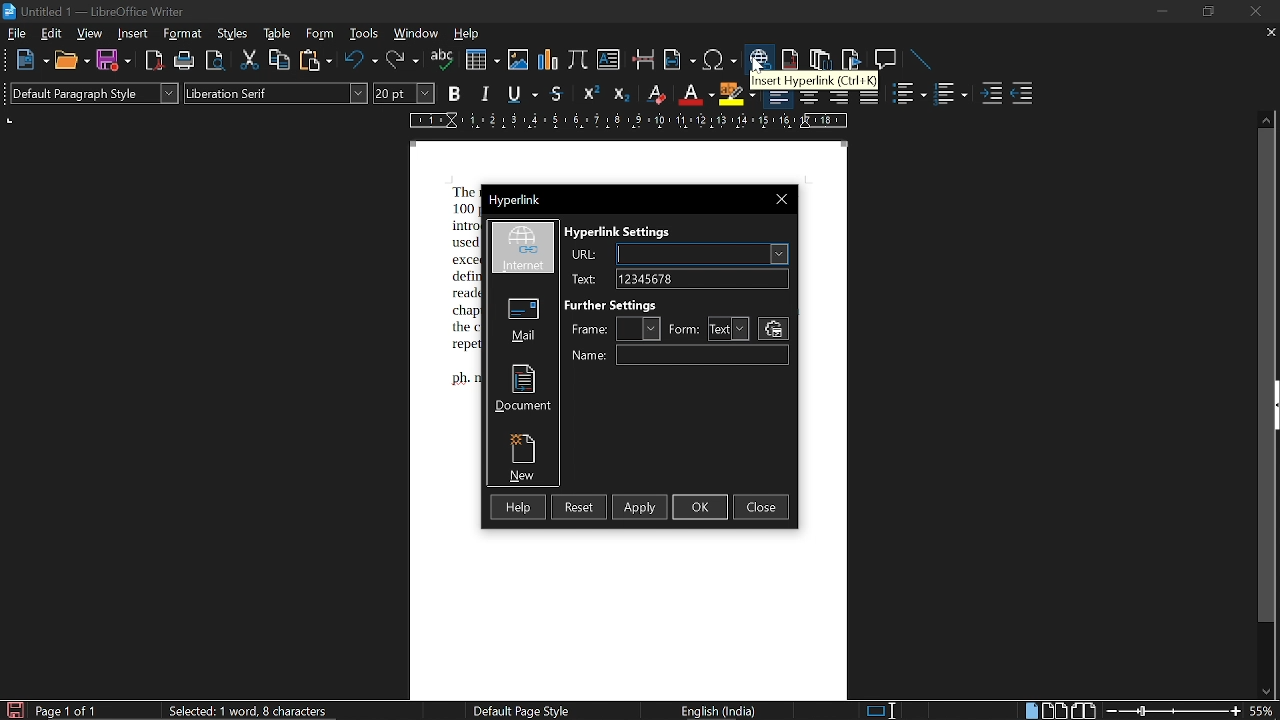 Image resolution: width=1280 pixels, height=720 pixels. What do you see at coordinates (1055, 711) in the screenshot?
I see `multiple page view` at bounding box center [1055, 711].